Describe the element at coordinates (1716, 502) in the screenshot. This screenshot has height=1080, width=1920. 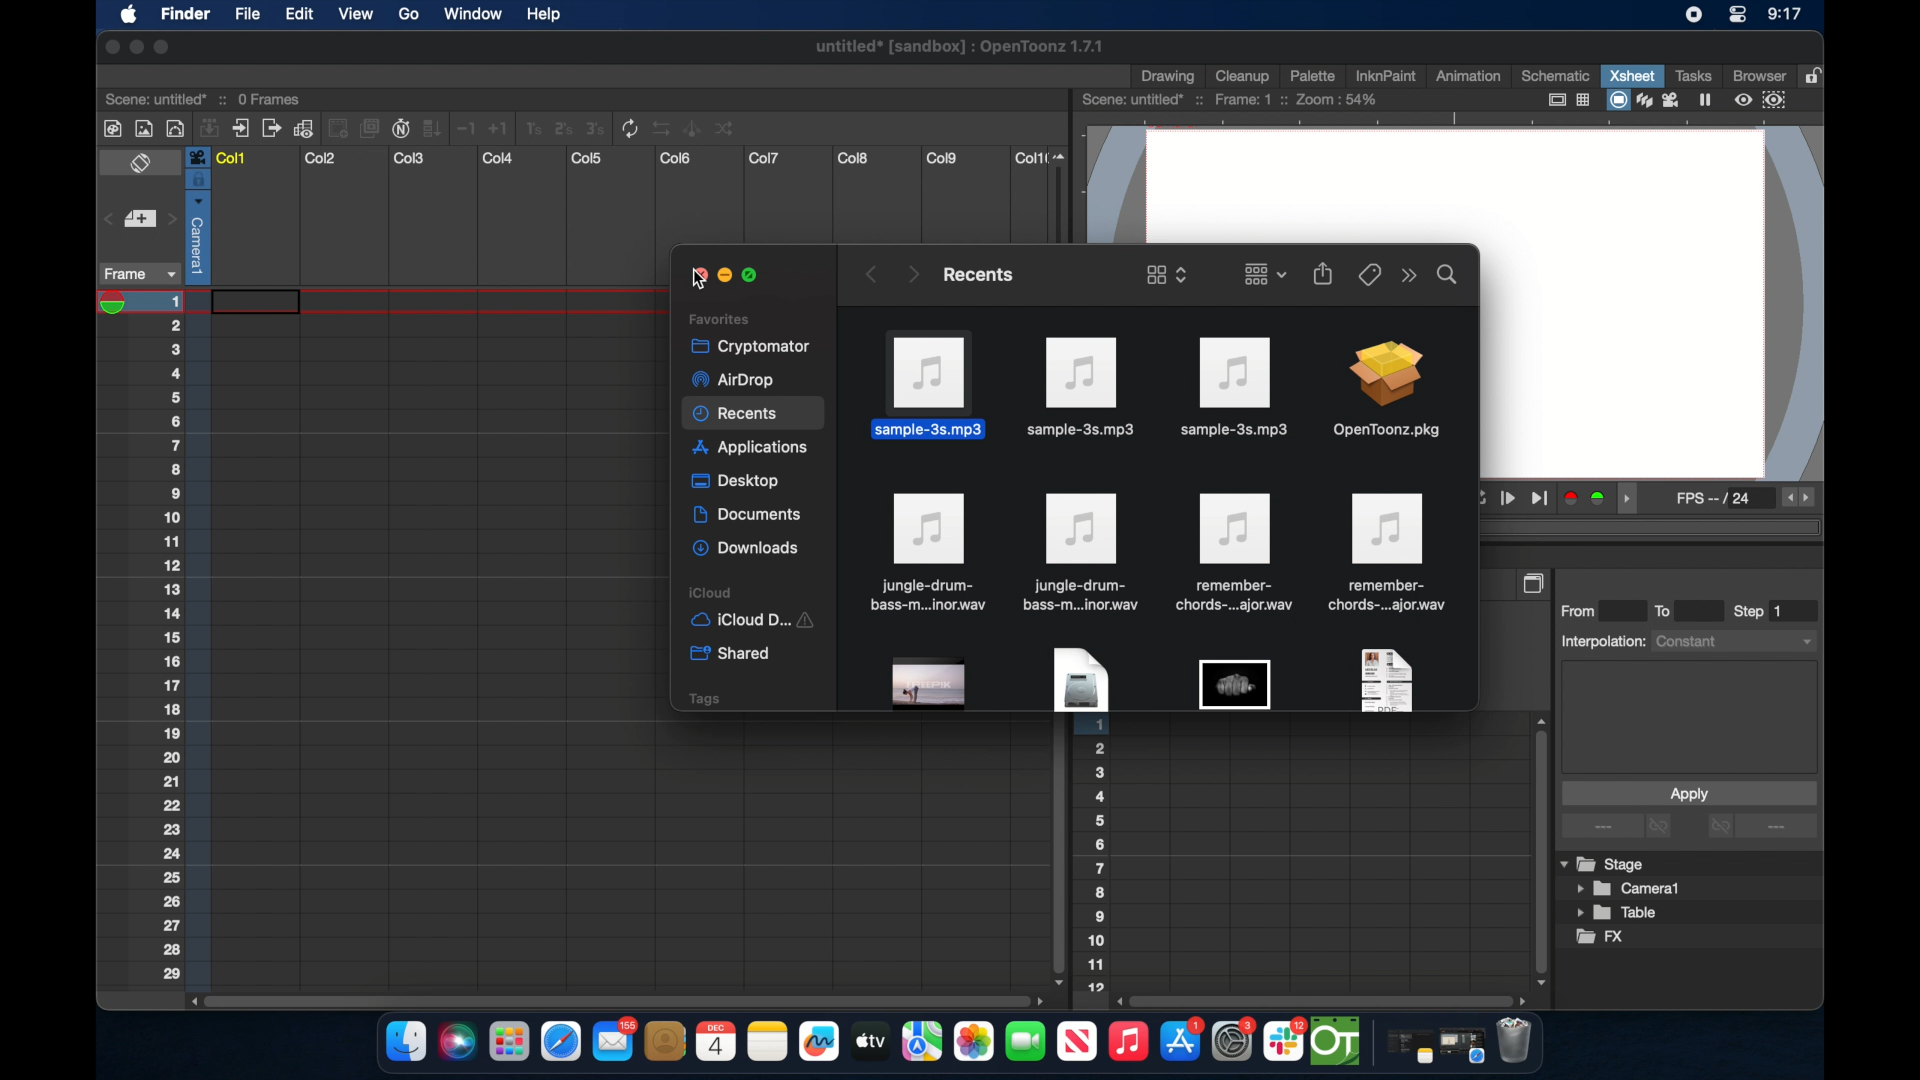
I see `fps` at that location.